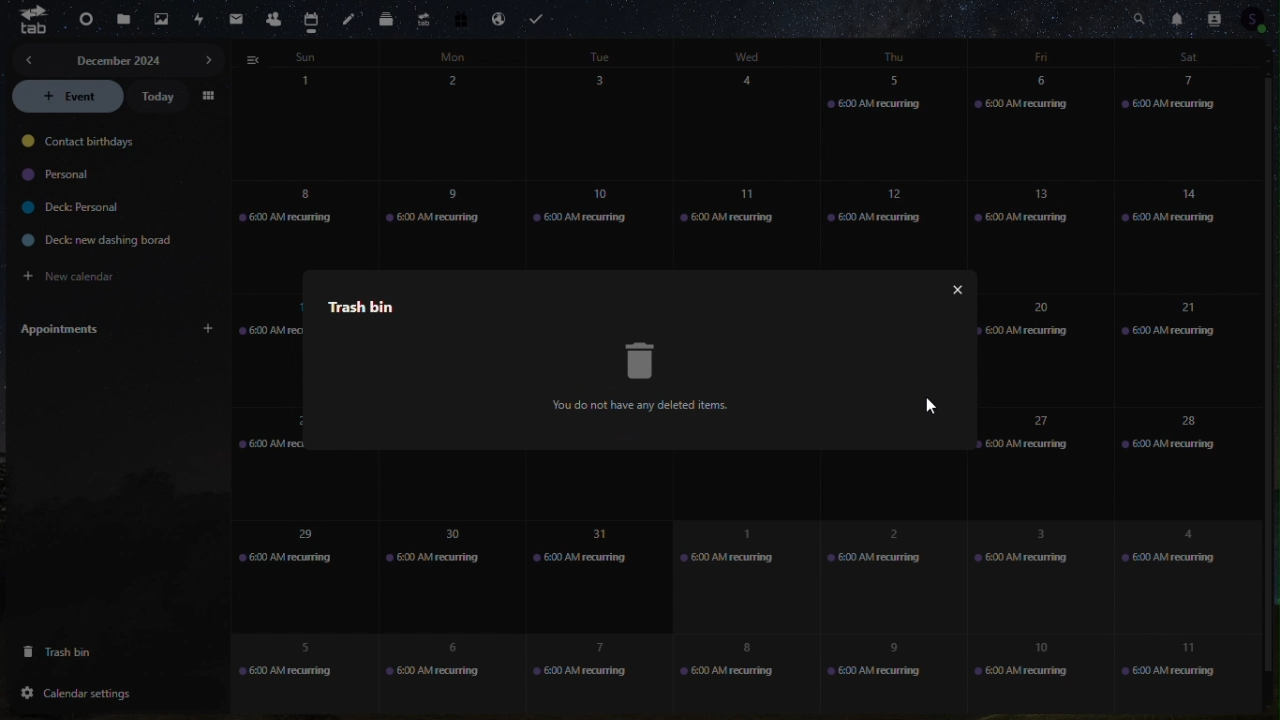 The height and width of the screenshot is (720, 1280). Describe the element at coordinates (586, 672) in the screenshot. I see `7` at that location.